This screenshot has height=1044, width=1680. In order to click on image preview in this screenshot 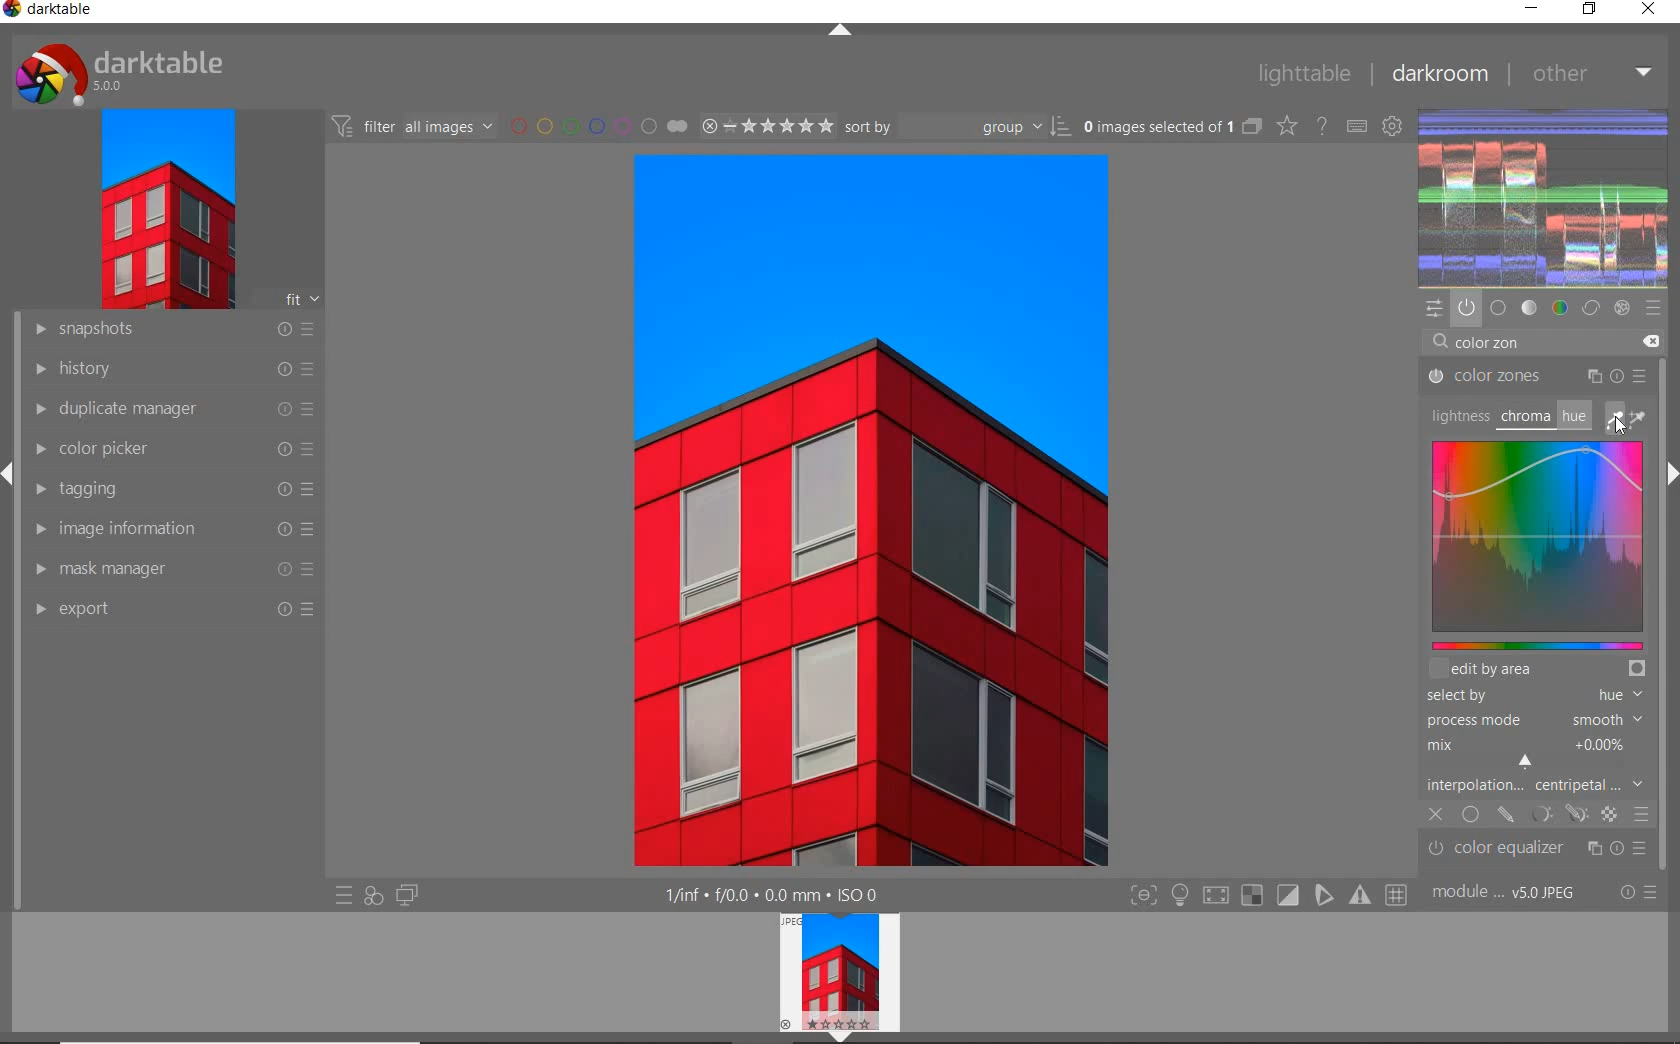, I will do `click(837, 969)`.